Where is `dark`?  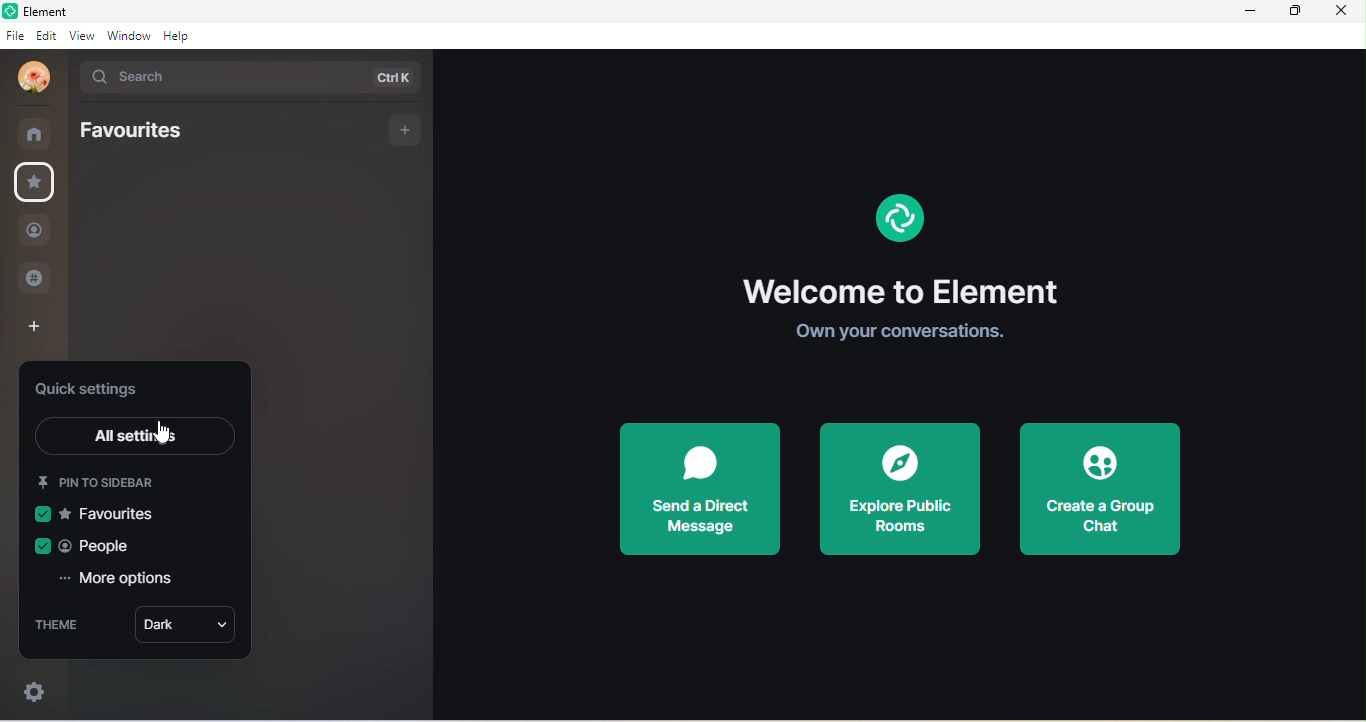 dark is located at coordinates (186, 624).